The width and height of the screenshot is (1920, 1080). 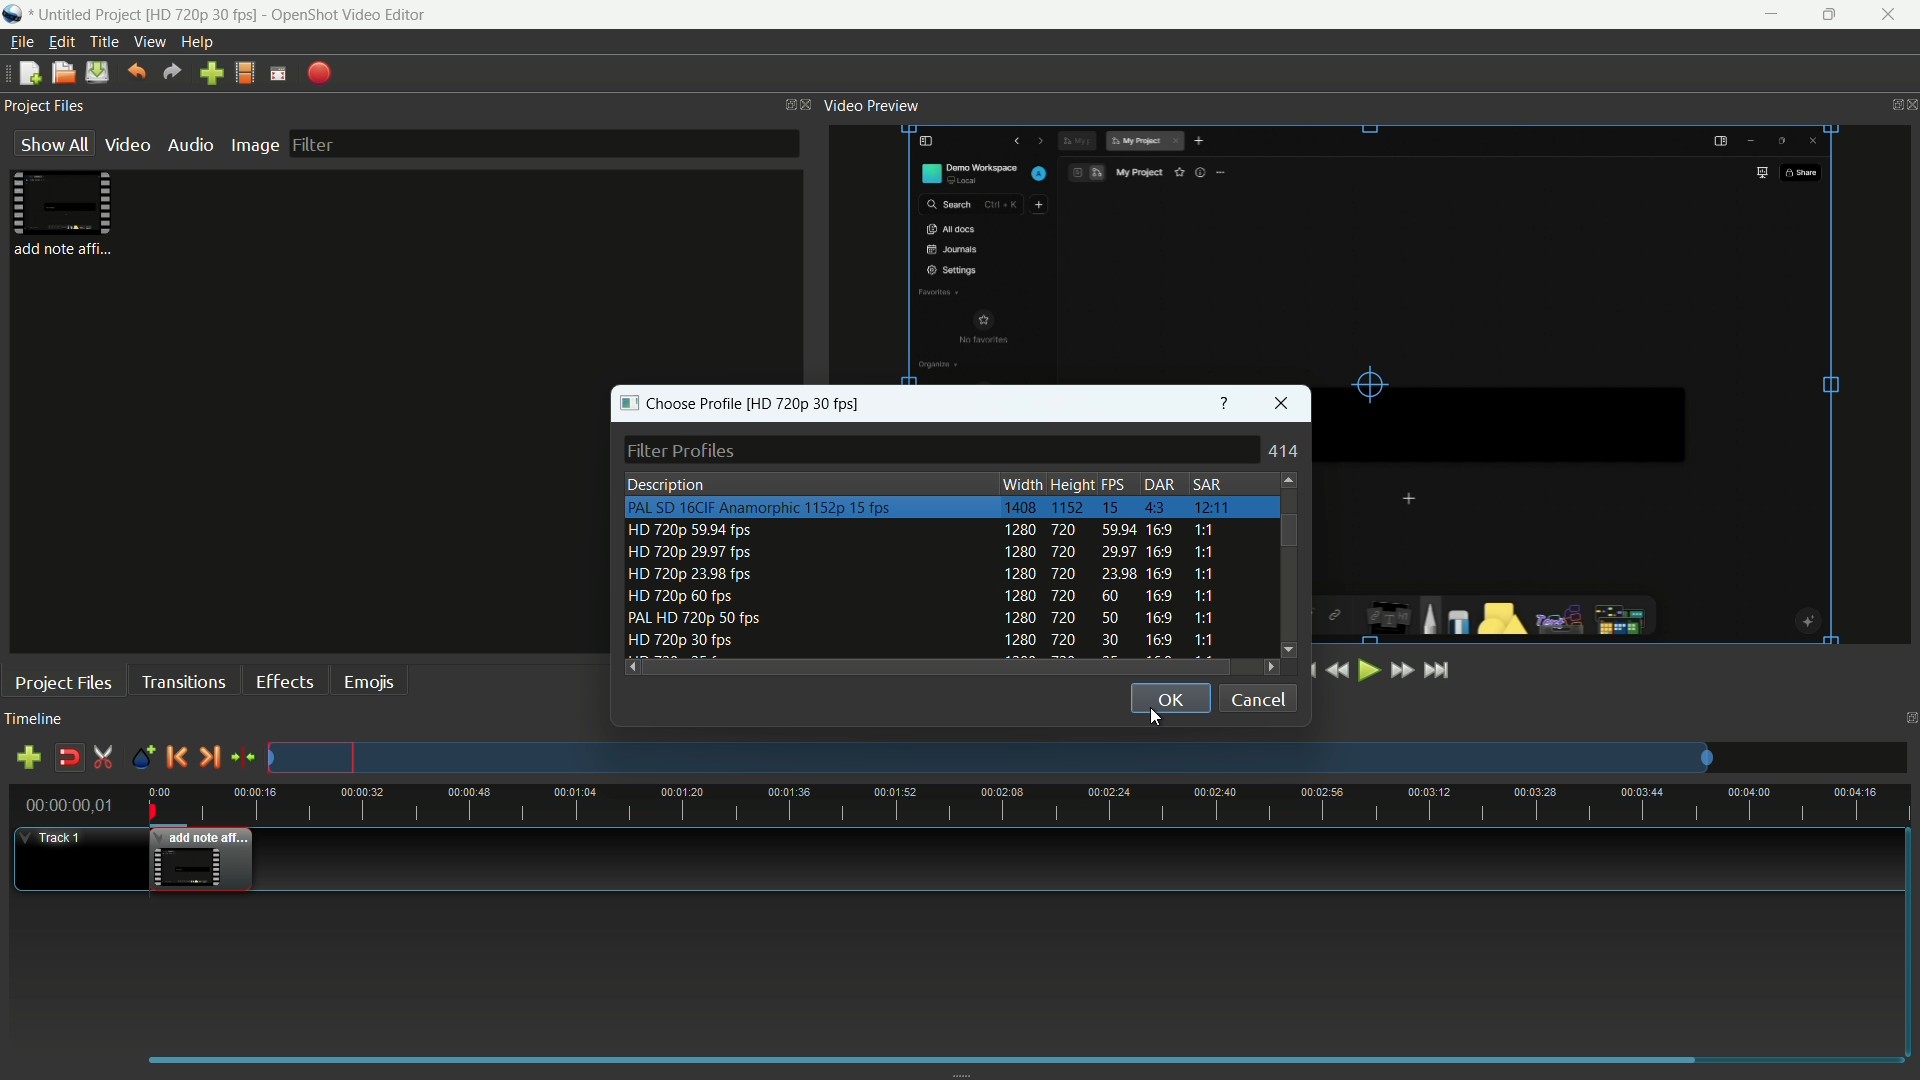 I want to click on timeline, so click(x=34, y=719).